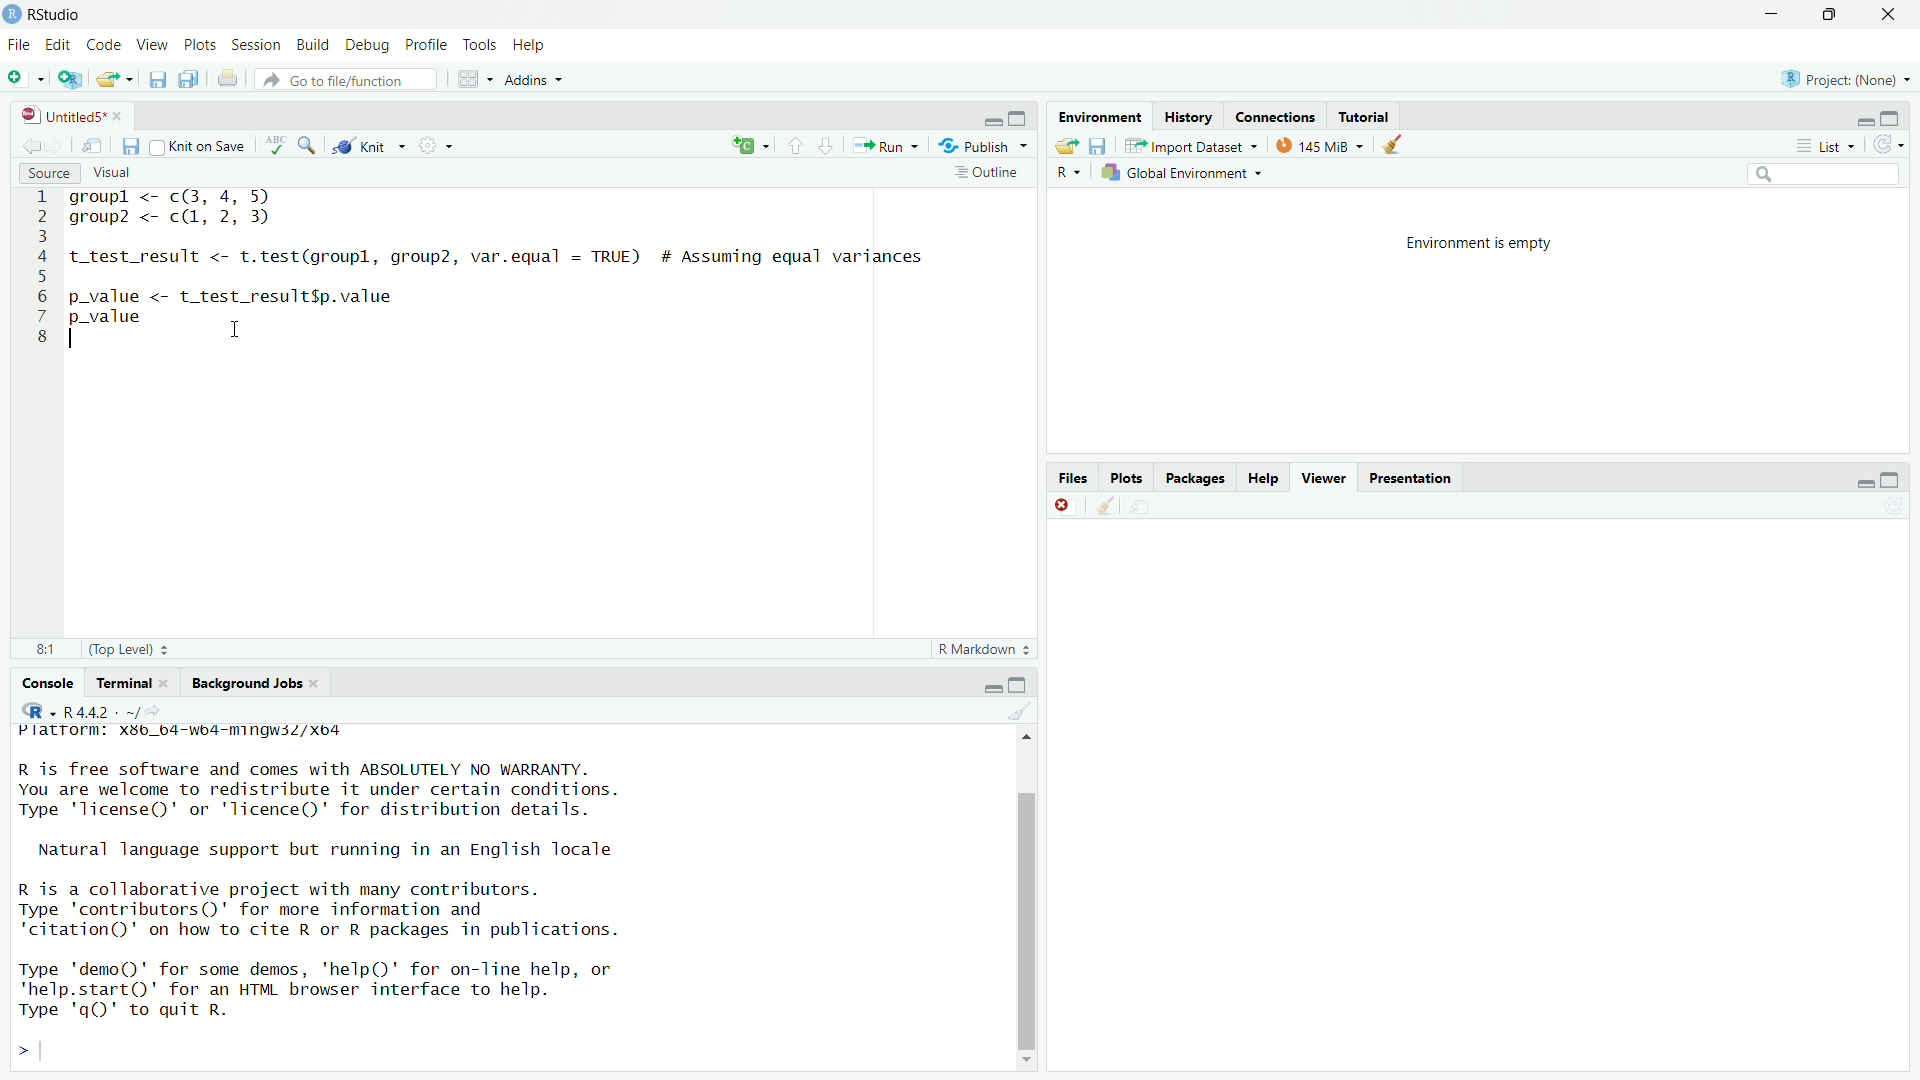 The width and height of the screenshot is (1920, 1080). I want to click on Profile, so click(428, 44).